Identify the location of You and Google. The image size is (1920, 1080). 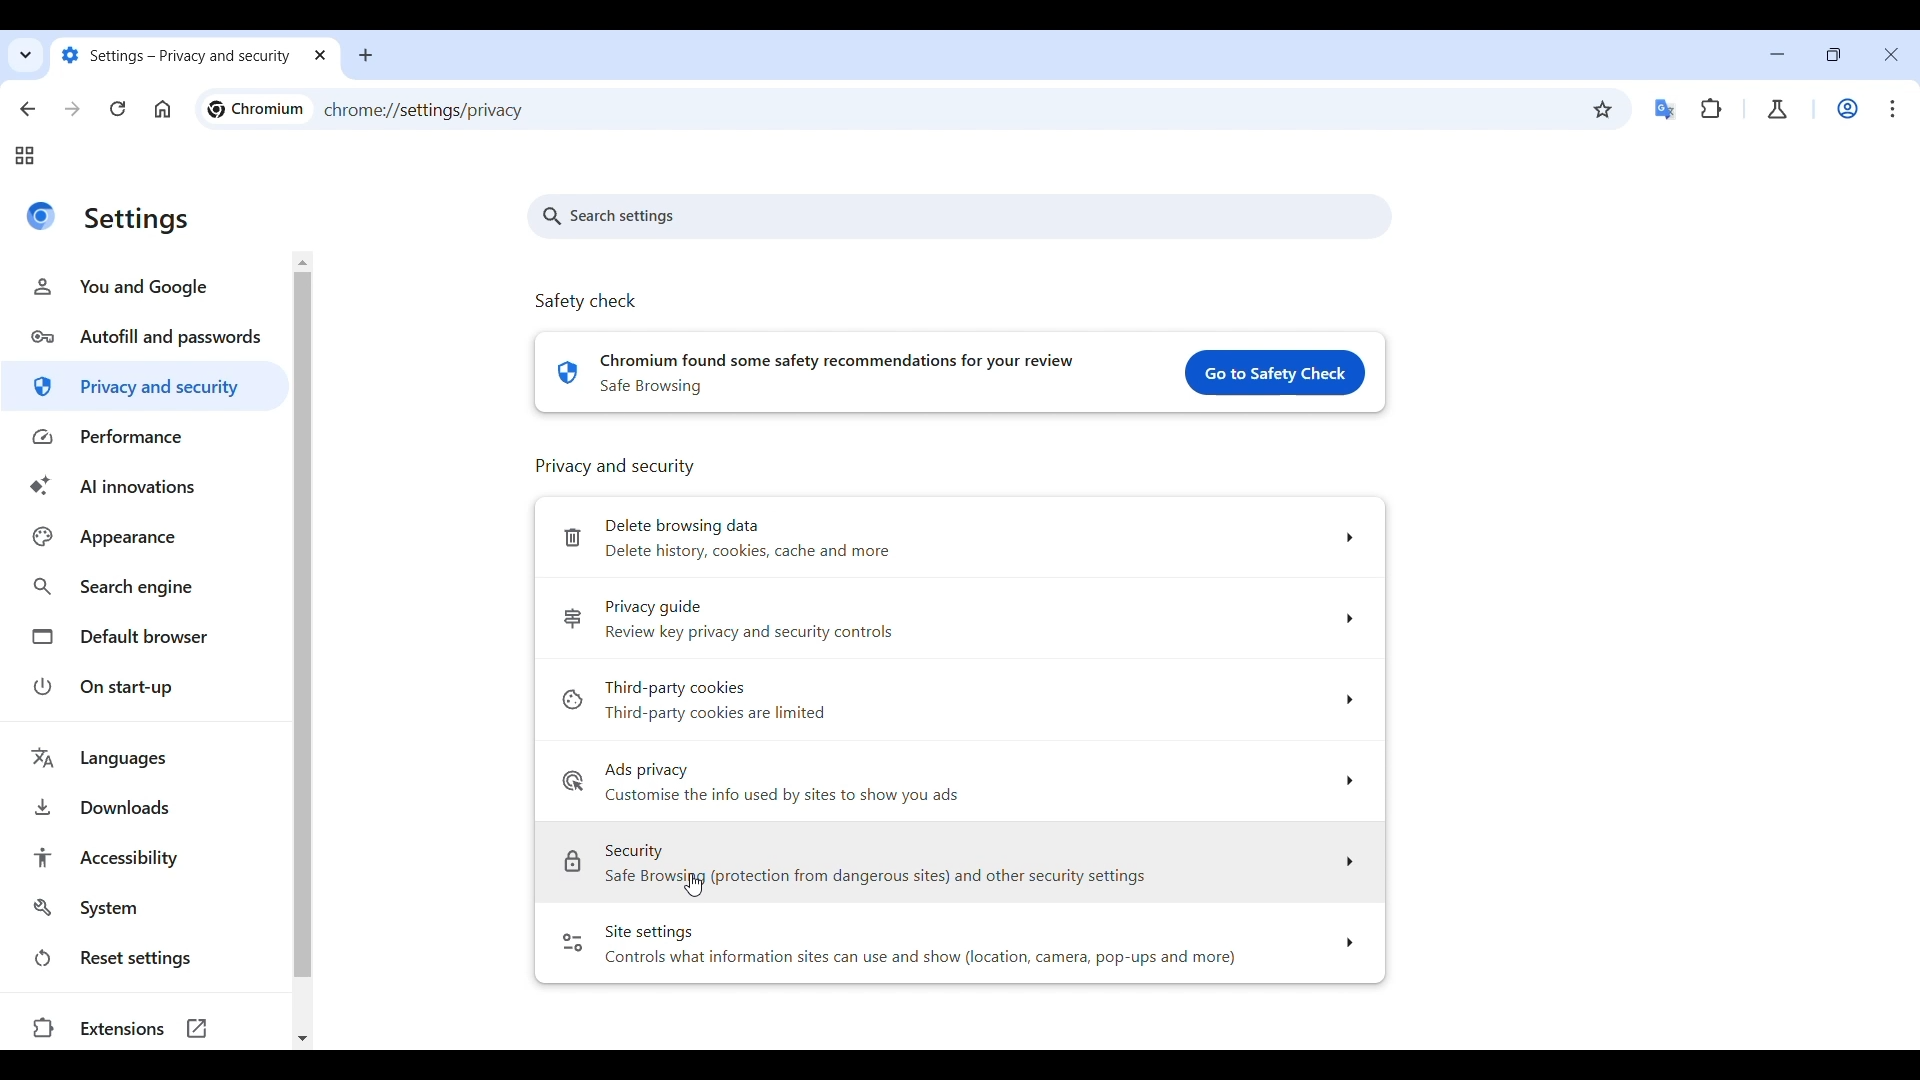
(147, 287).